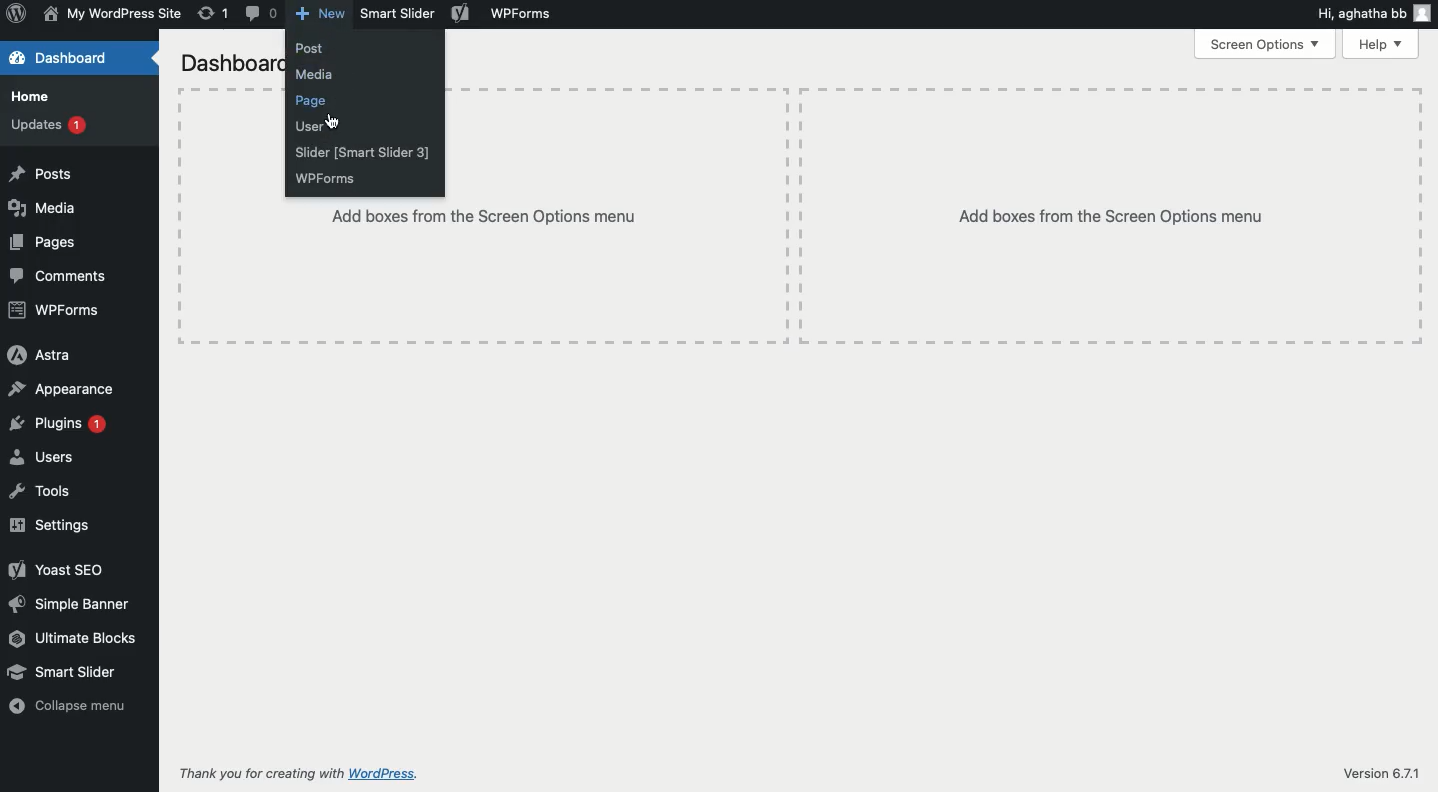  I want to click on WPForms, so click(323, 179).